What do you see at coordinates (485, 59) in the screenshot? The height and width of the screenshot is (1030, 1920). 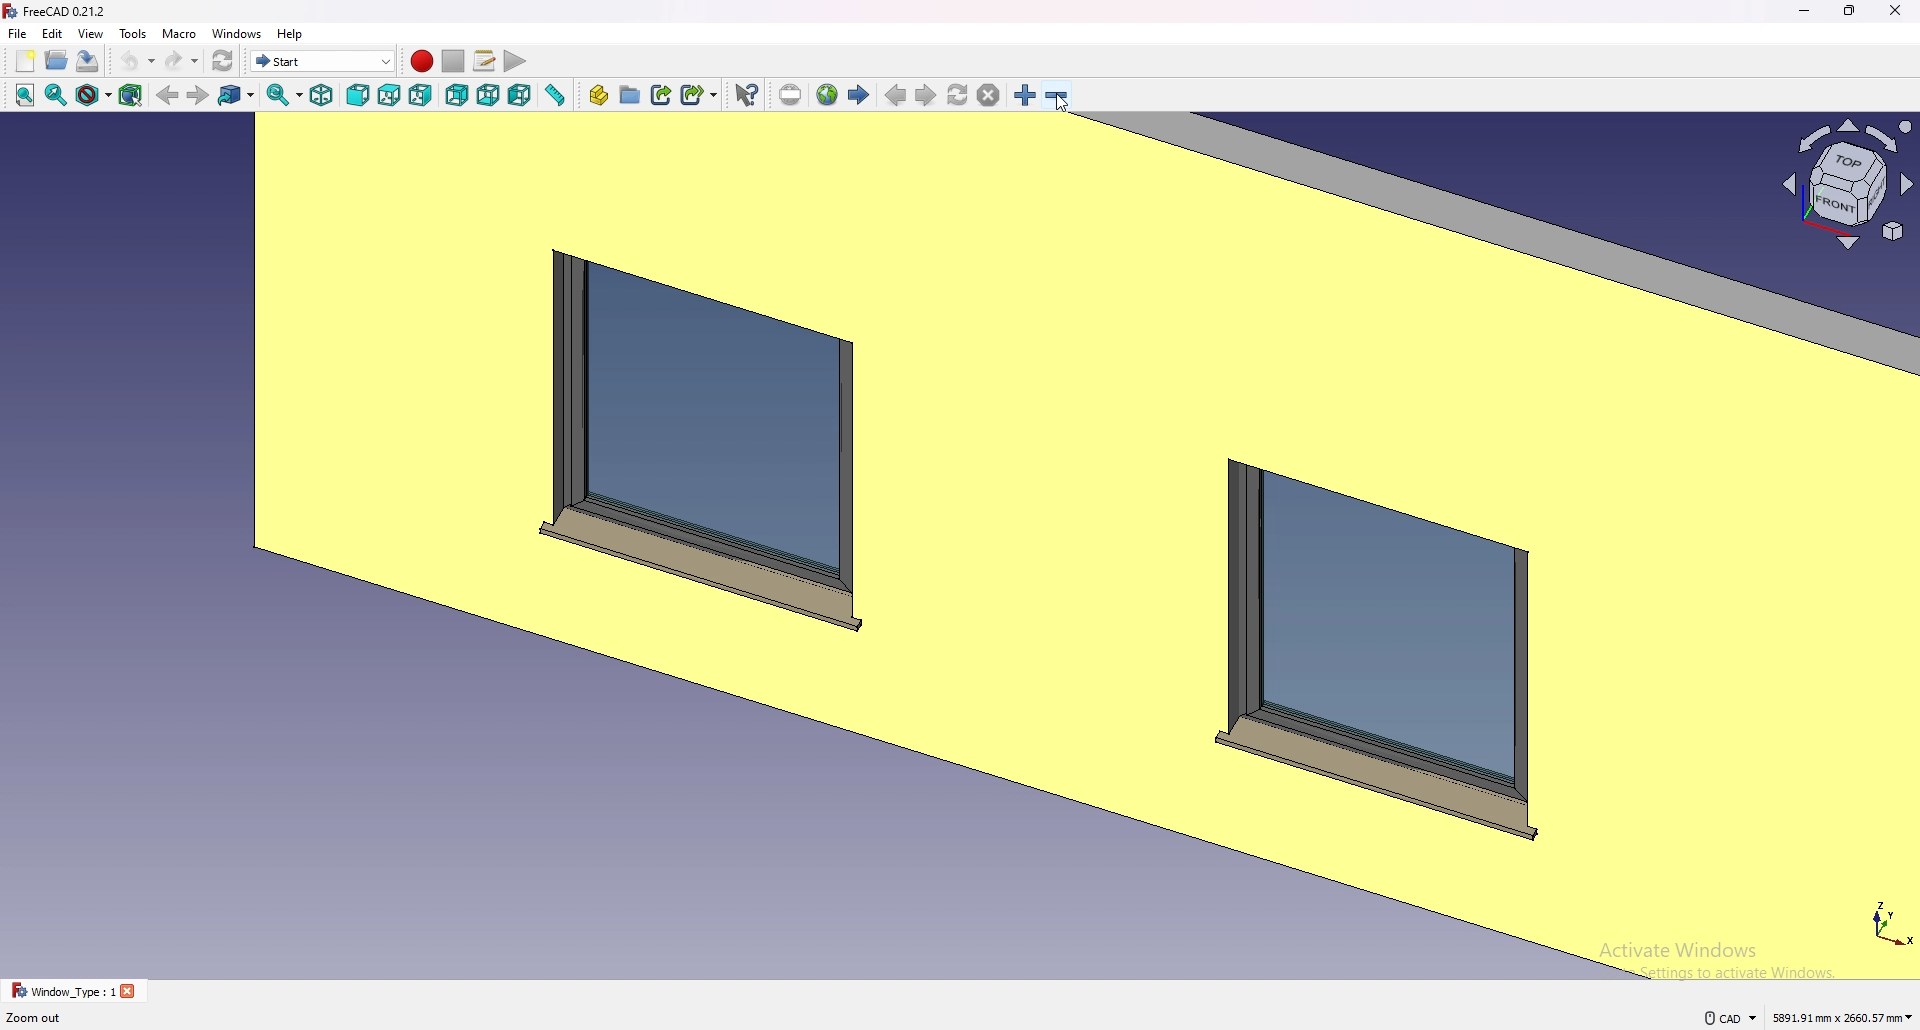 I see `macros` at bounding box center [485, 59].